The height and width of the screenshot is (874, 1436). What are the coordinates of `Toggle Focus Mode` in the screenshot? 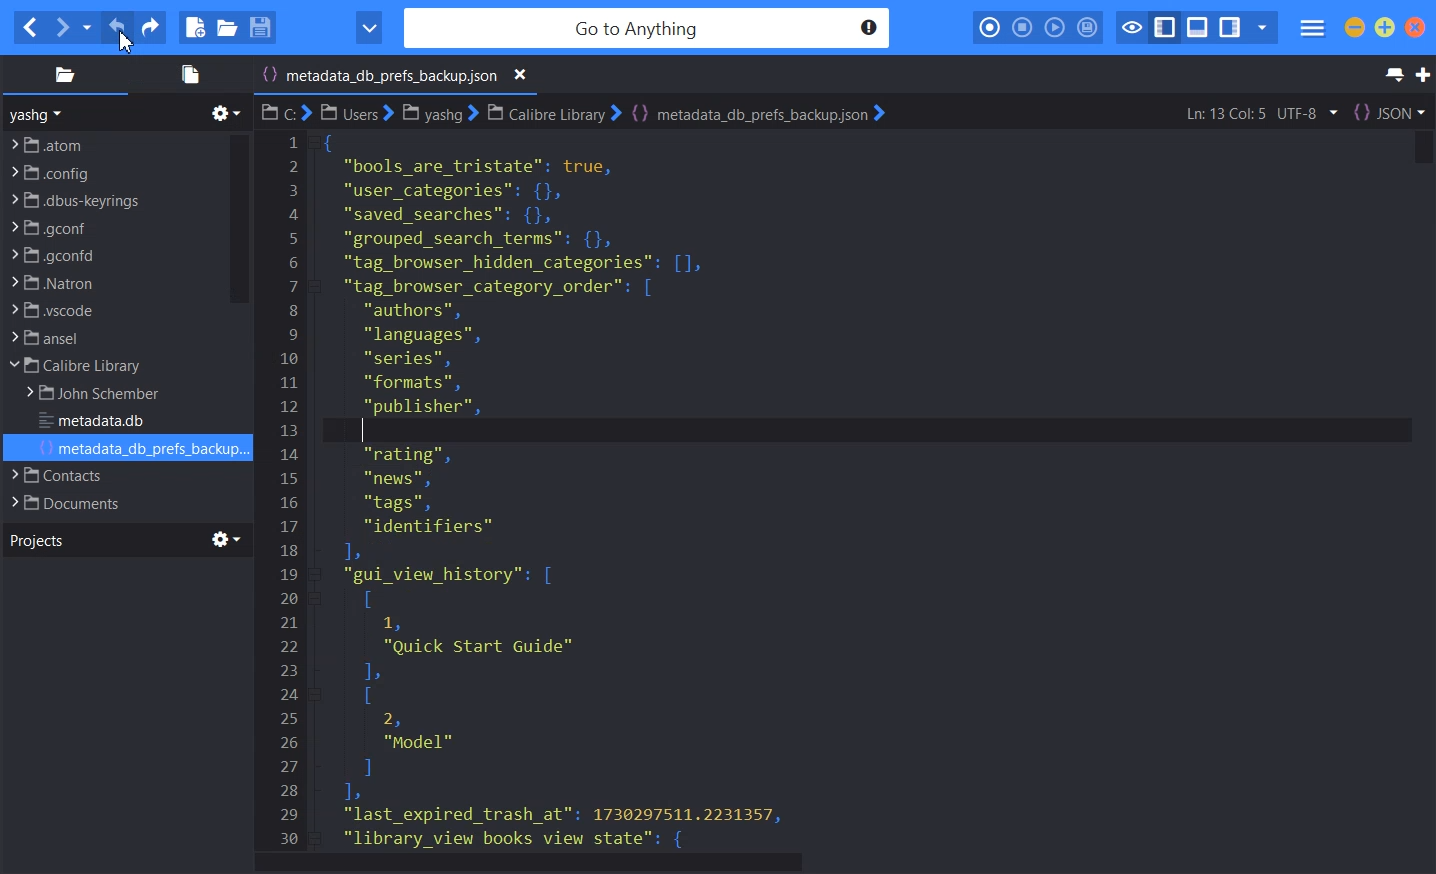 It's located at (1130, 28).